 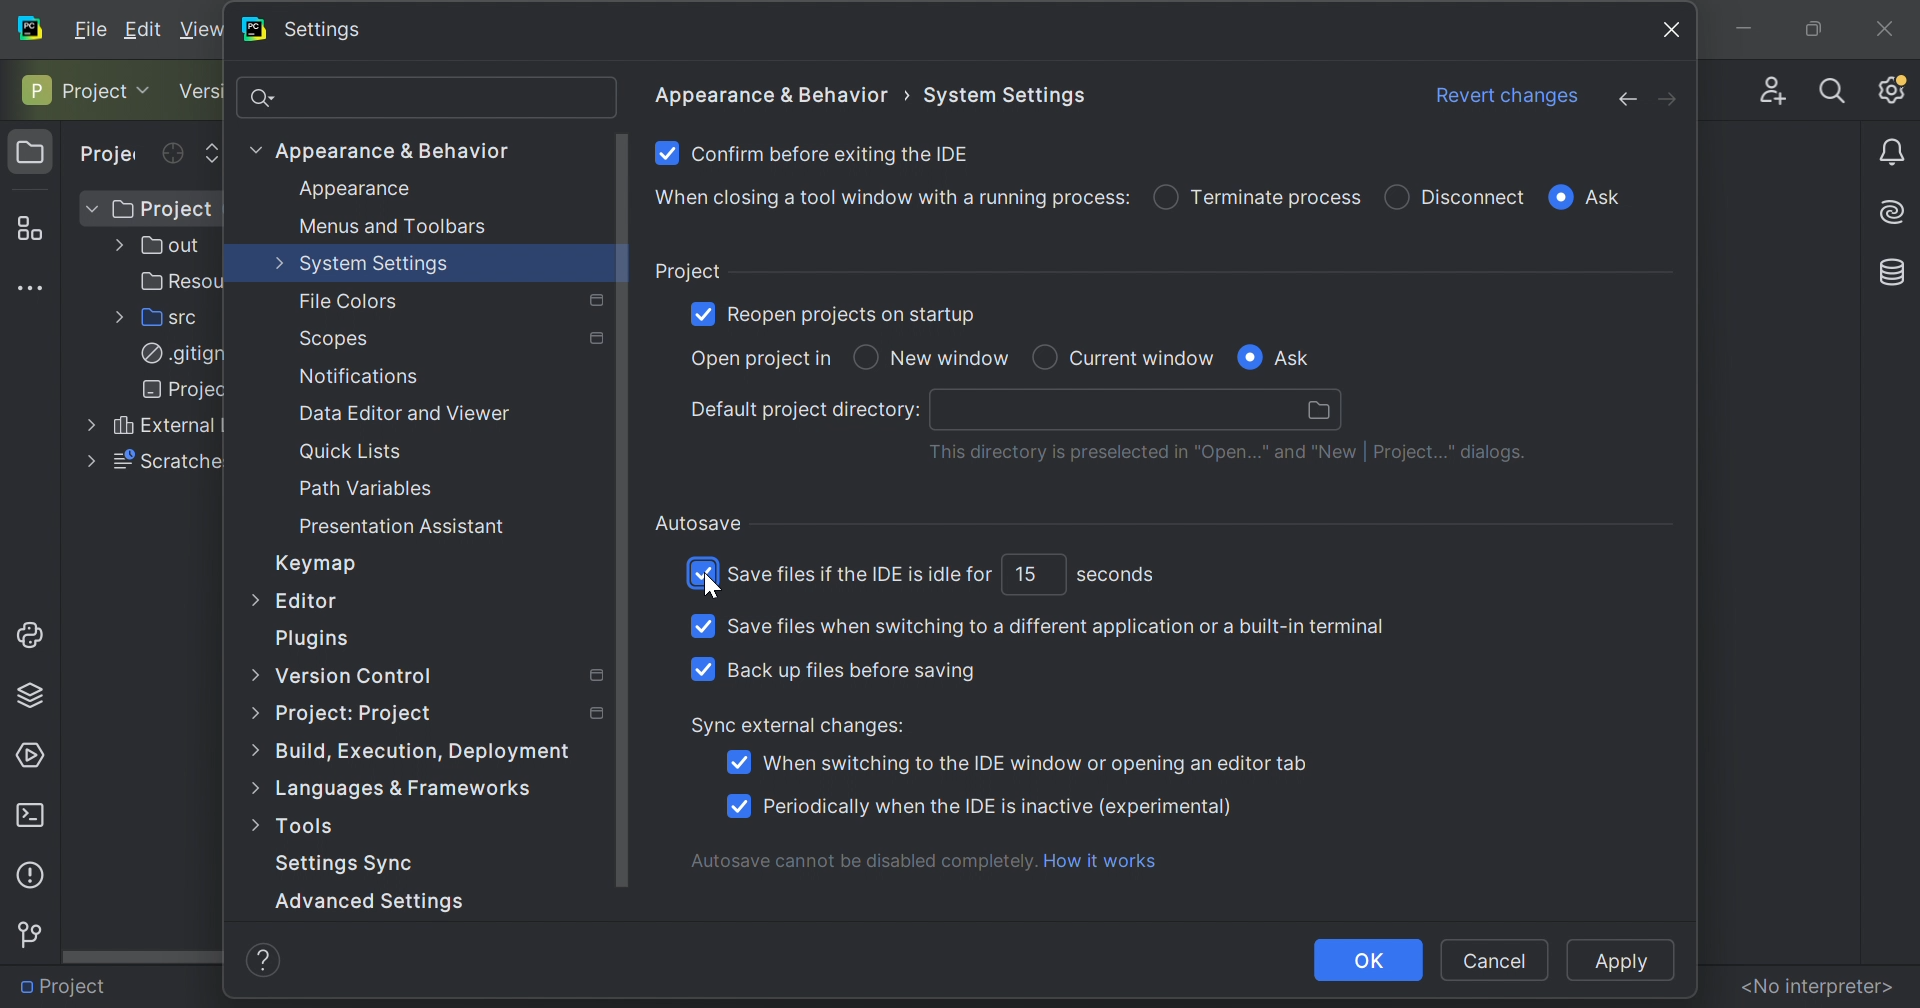 I want to click on Checkbox, so click(x=1164, y=199).